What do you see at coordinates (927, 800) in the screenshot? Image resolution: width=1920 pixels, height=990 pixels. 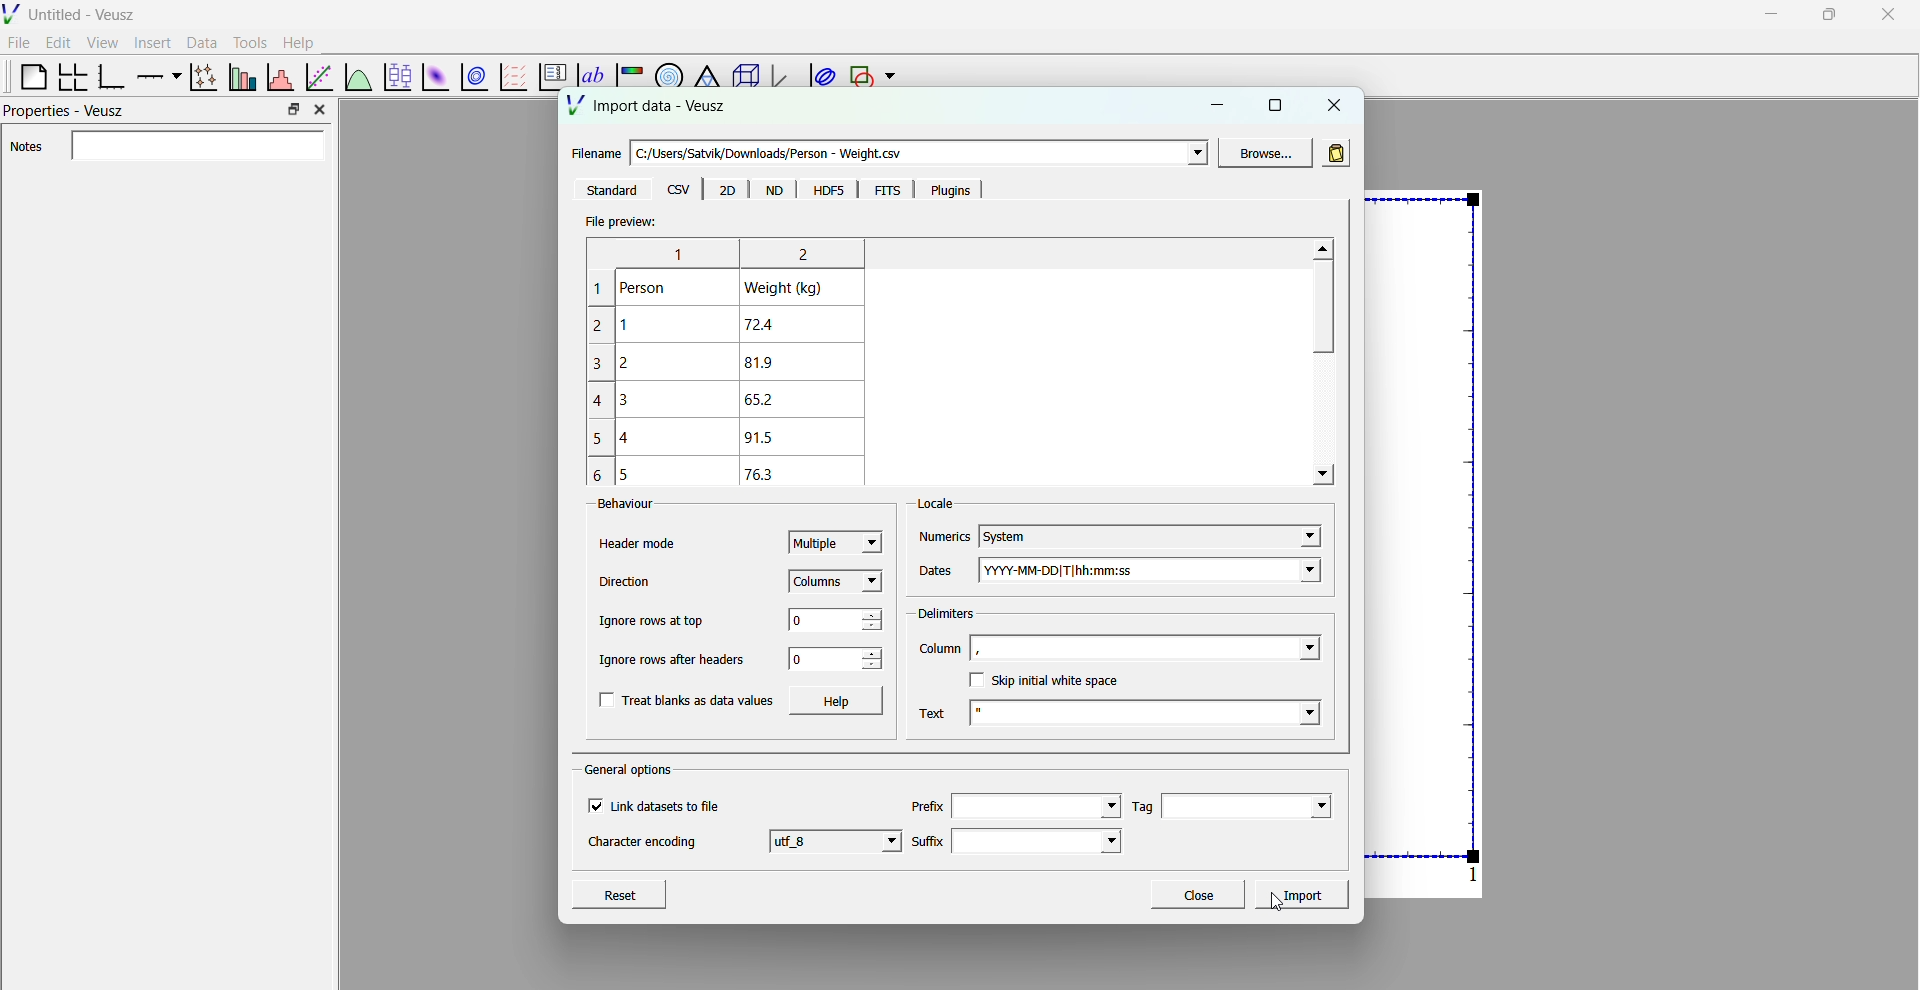 I see `Prefix` at bounding box center [927, 800].